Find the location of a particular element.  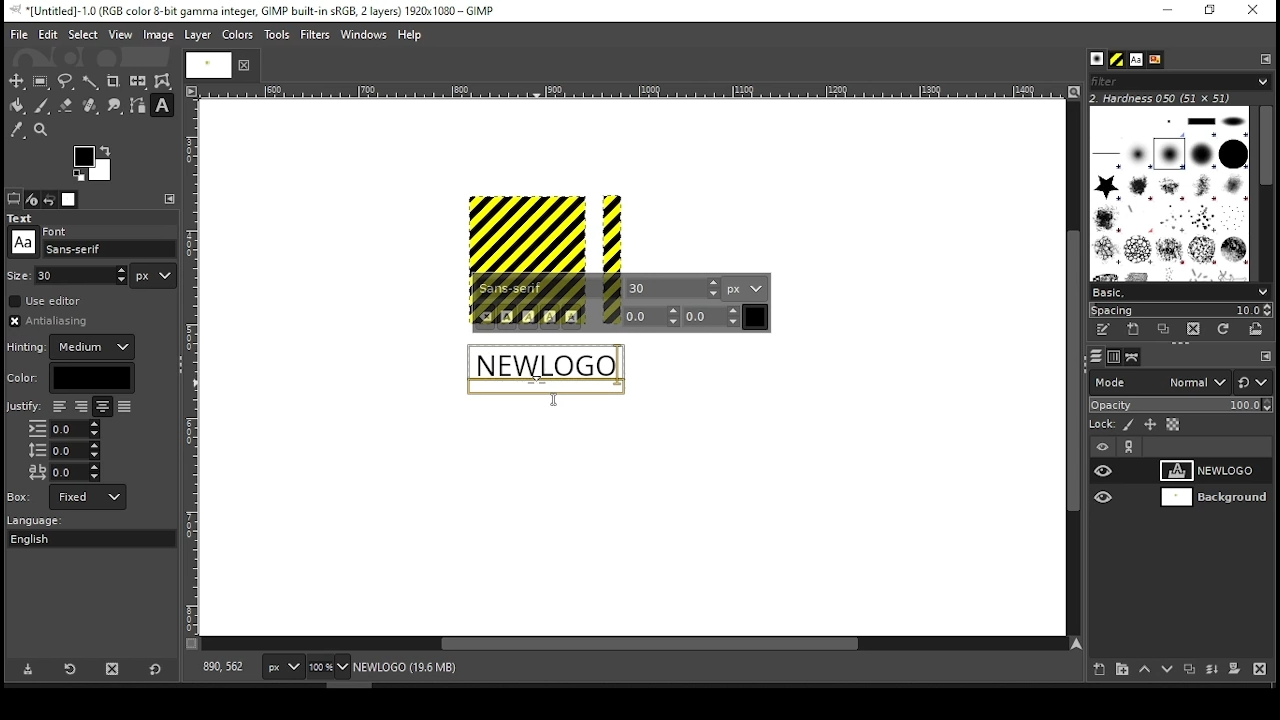

save tool preset is located at coordinates (30, 668).